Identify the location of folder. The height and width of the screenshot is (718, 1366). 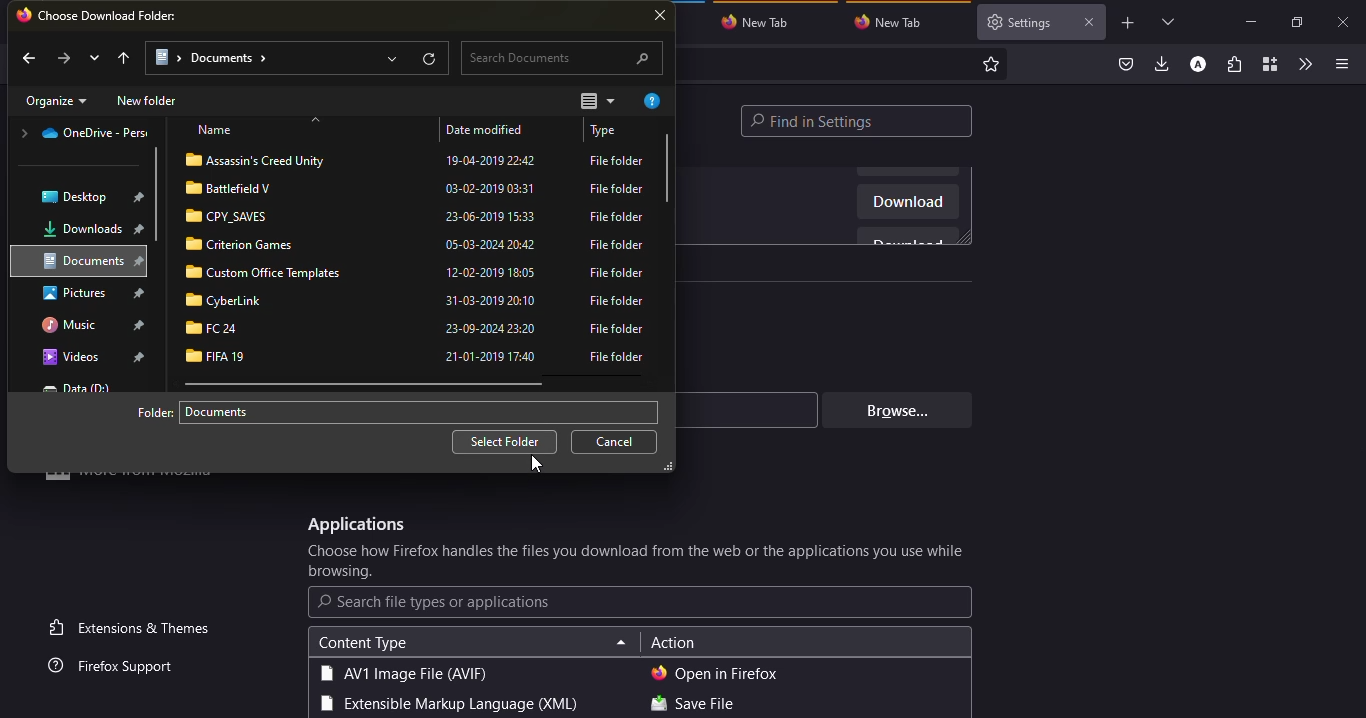
(266, 271).